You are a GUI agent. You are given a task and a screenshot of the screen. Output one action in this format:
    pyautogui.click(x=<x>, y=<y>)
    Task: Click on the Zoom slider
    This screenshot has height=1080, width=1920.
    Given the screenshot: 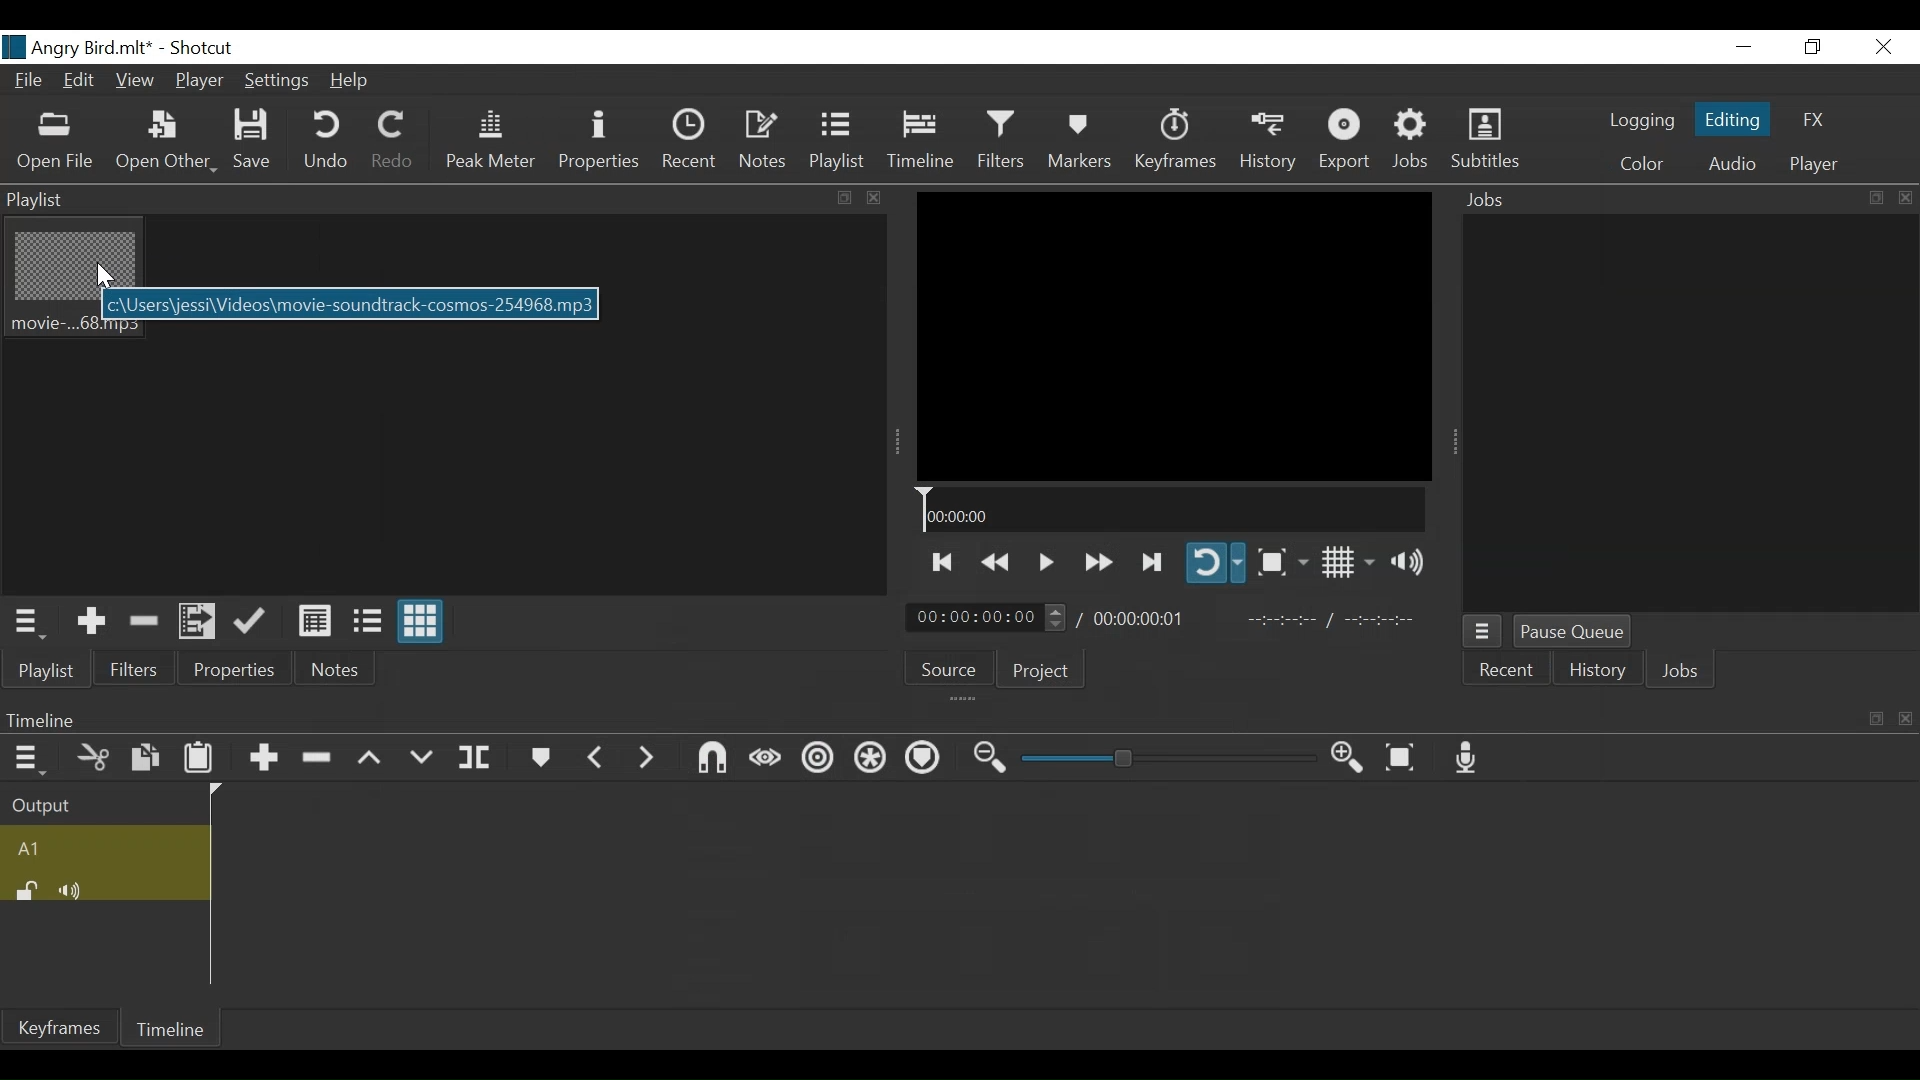 What is the action you would take?
    pyautogui.click(x=1162, y=759)
    